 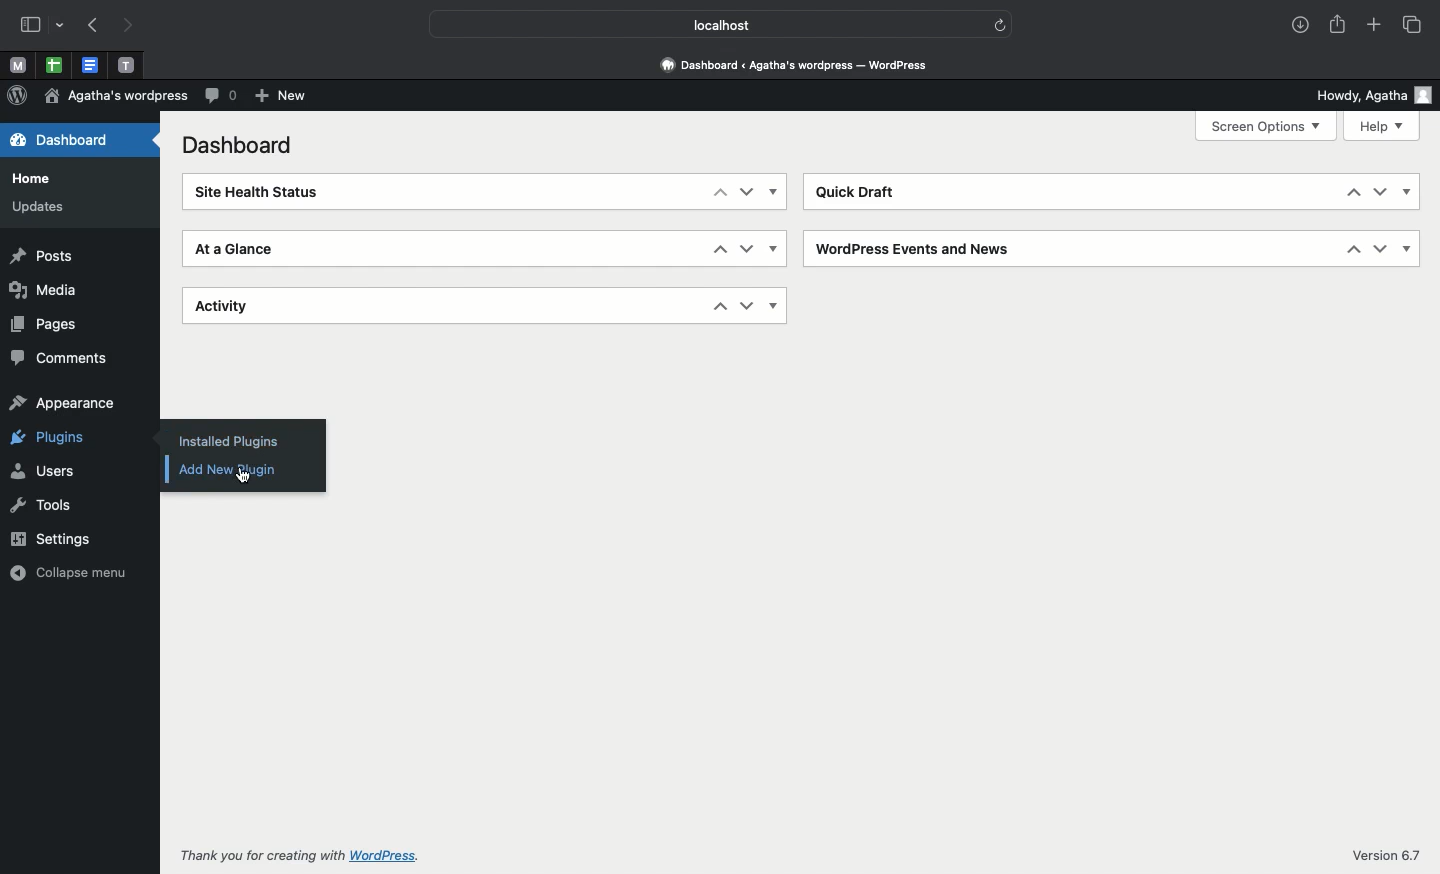 I want to click on Localhost, so click(x=708, y=24).